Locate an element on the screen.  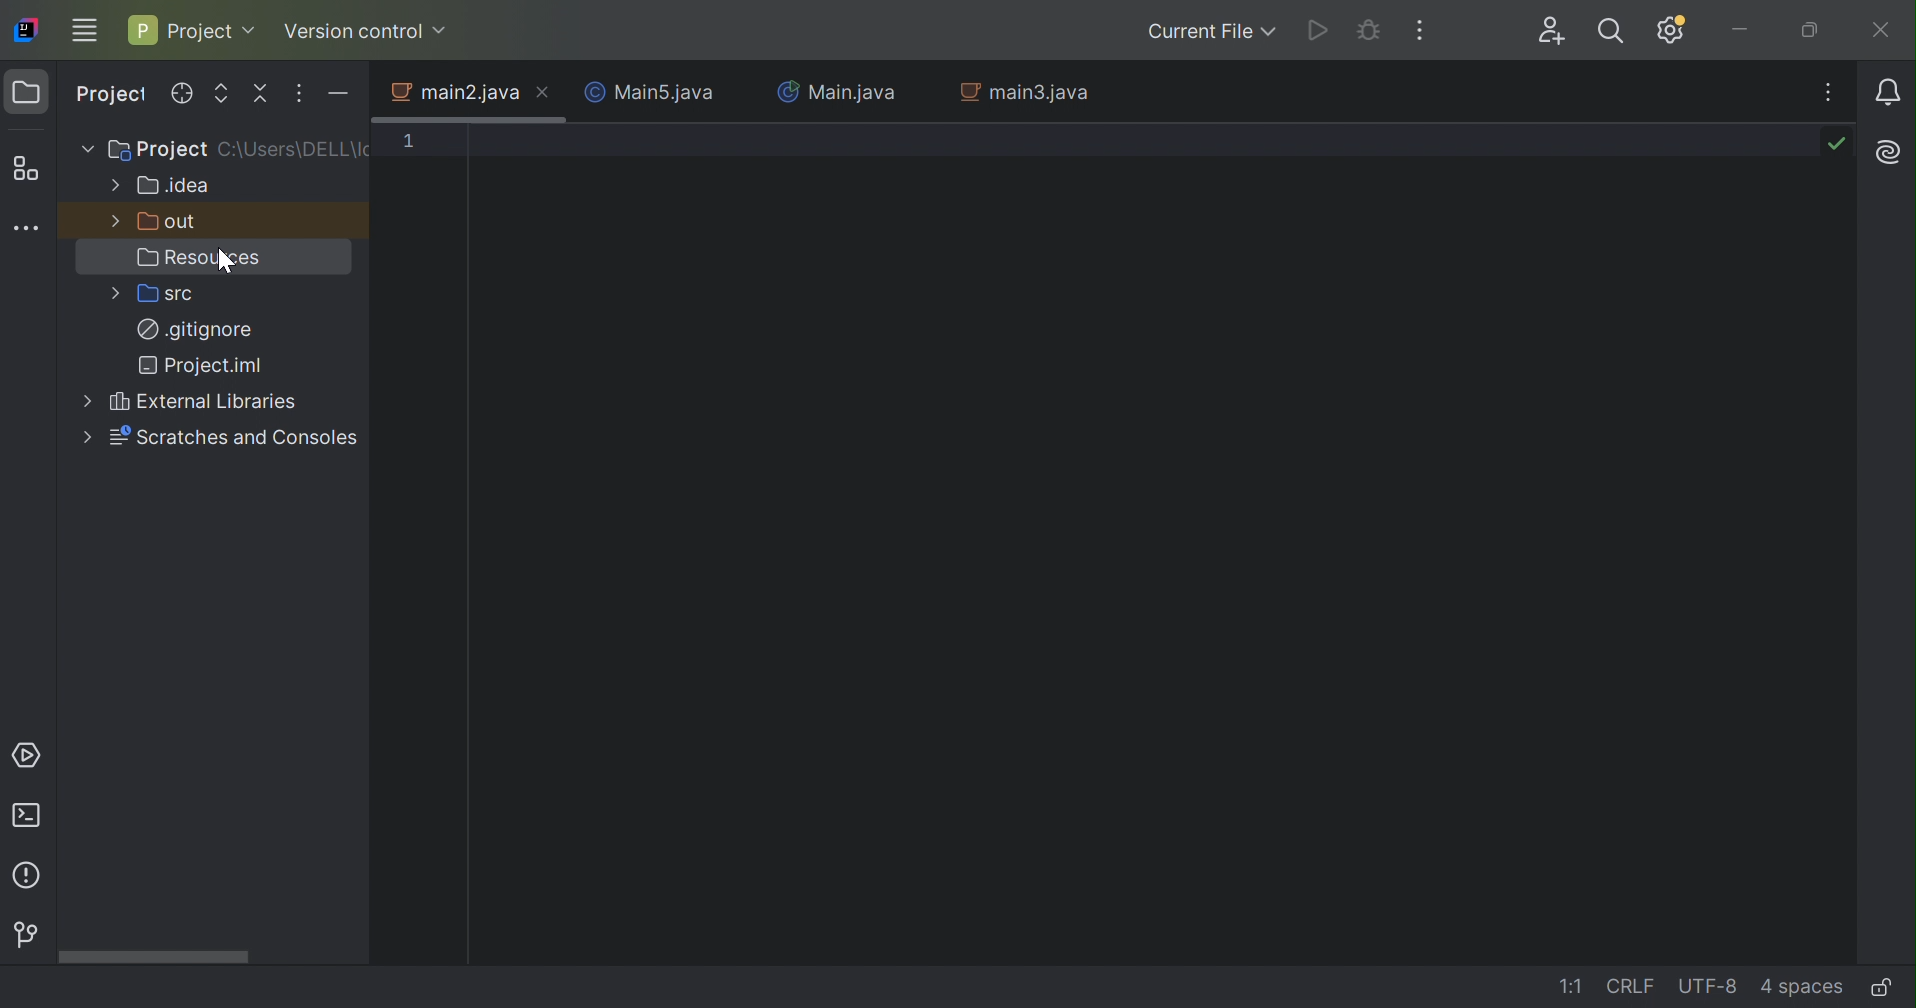
Version control is located at coordinates (365, 31).